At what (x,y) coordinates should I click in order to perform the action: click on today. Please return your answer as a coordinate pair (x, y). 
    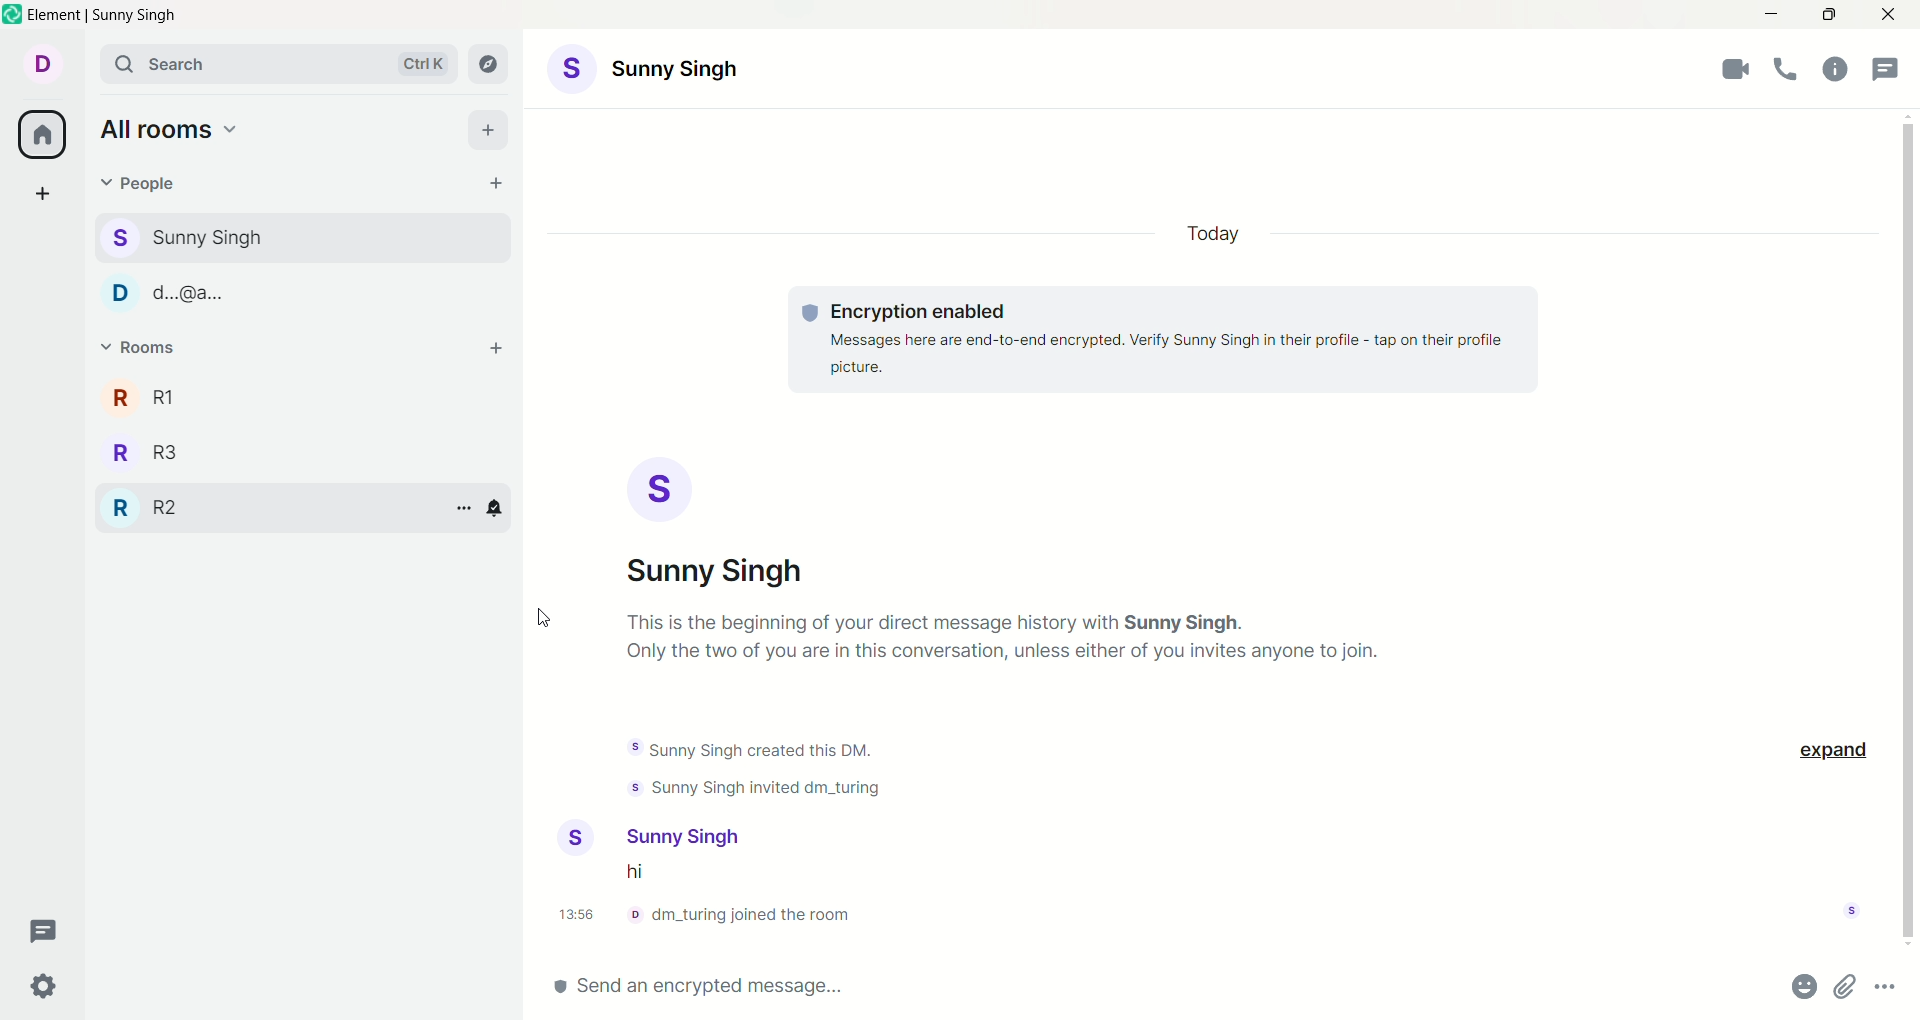
    Looking at the image, I should click on (1222, 236).